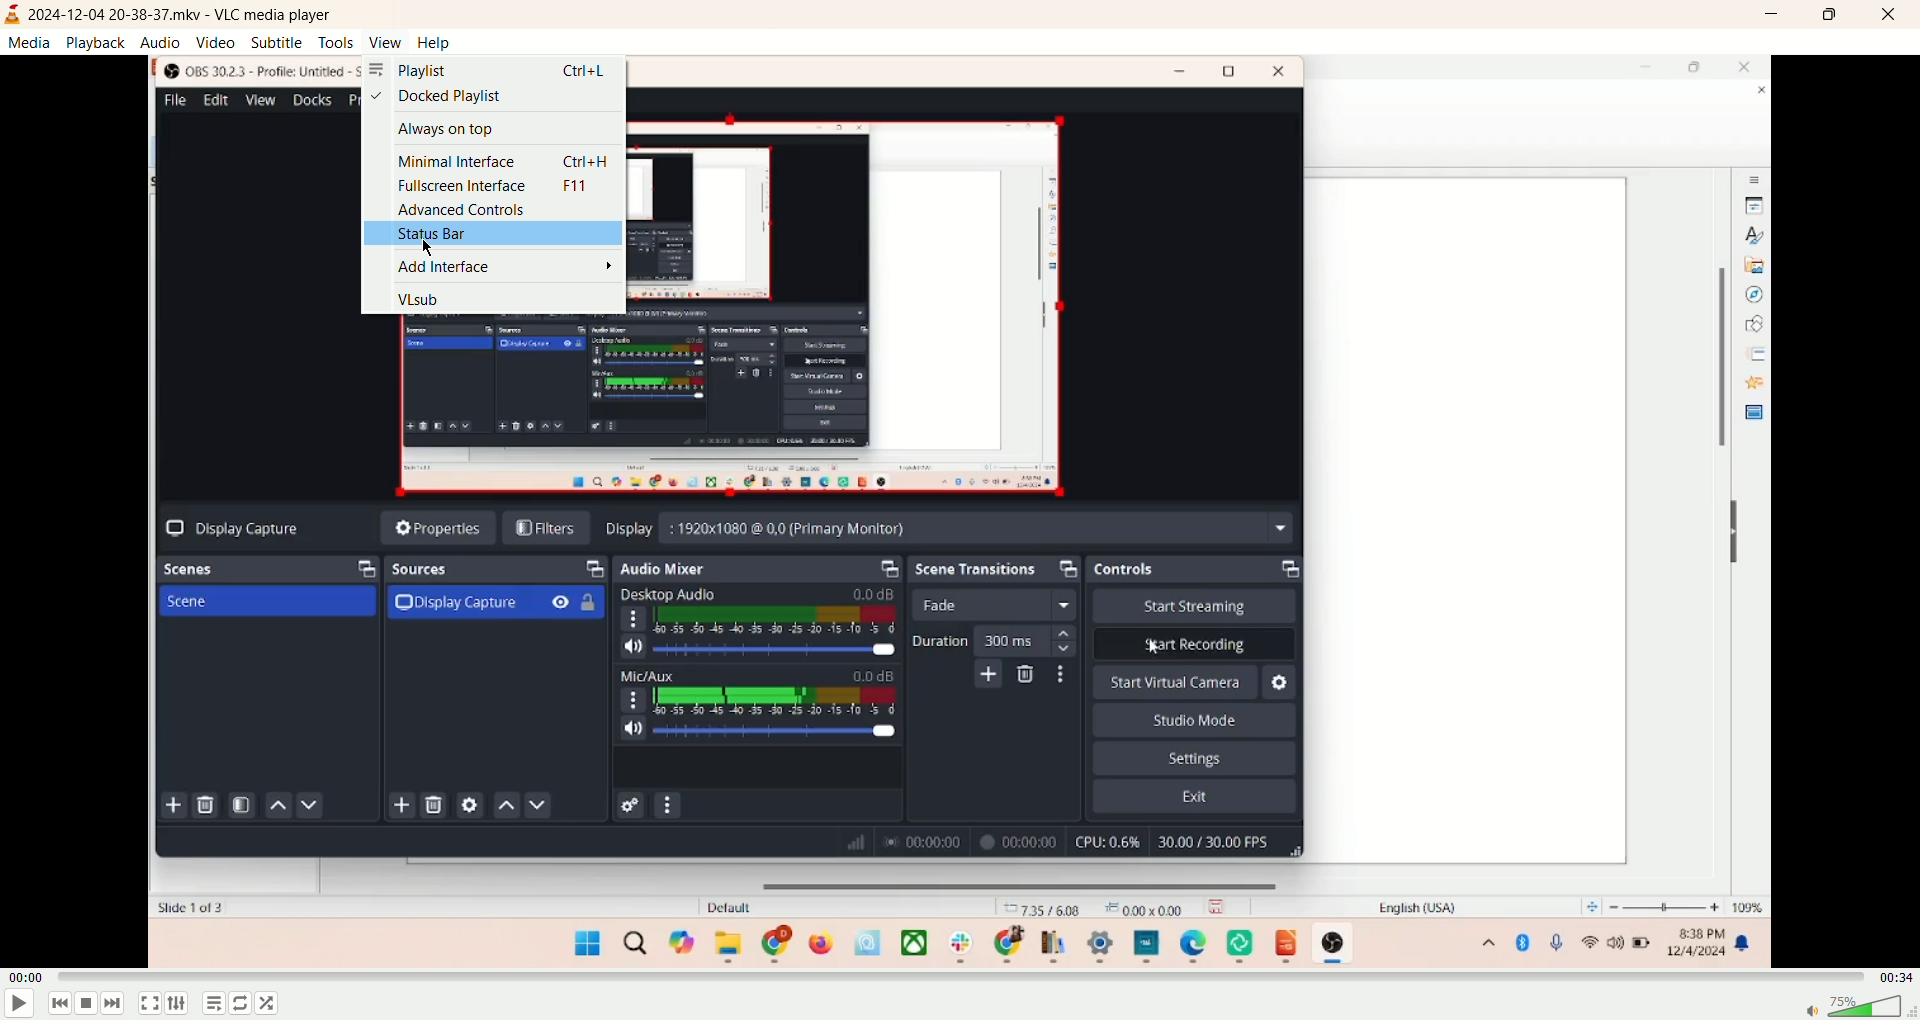  What do you see at coordinates (187, 14) in the screenshot?
I see `2024-12-04 20-38-37.mkv - VLC media player` at bounding box center [187, 14].